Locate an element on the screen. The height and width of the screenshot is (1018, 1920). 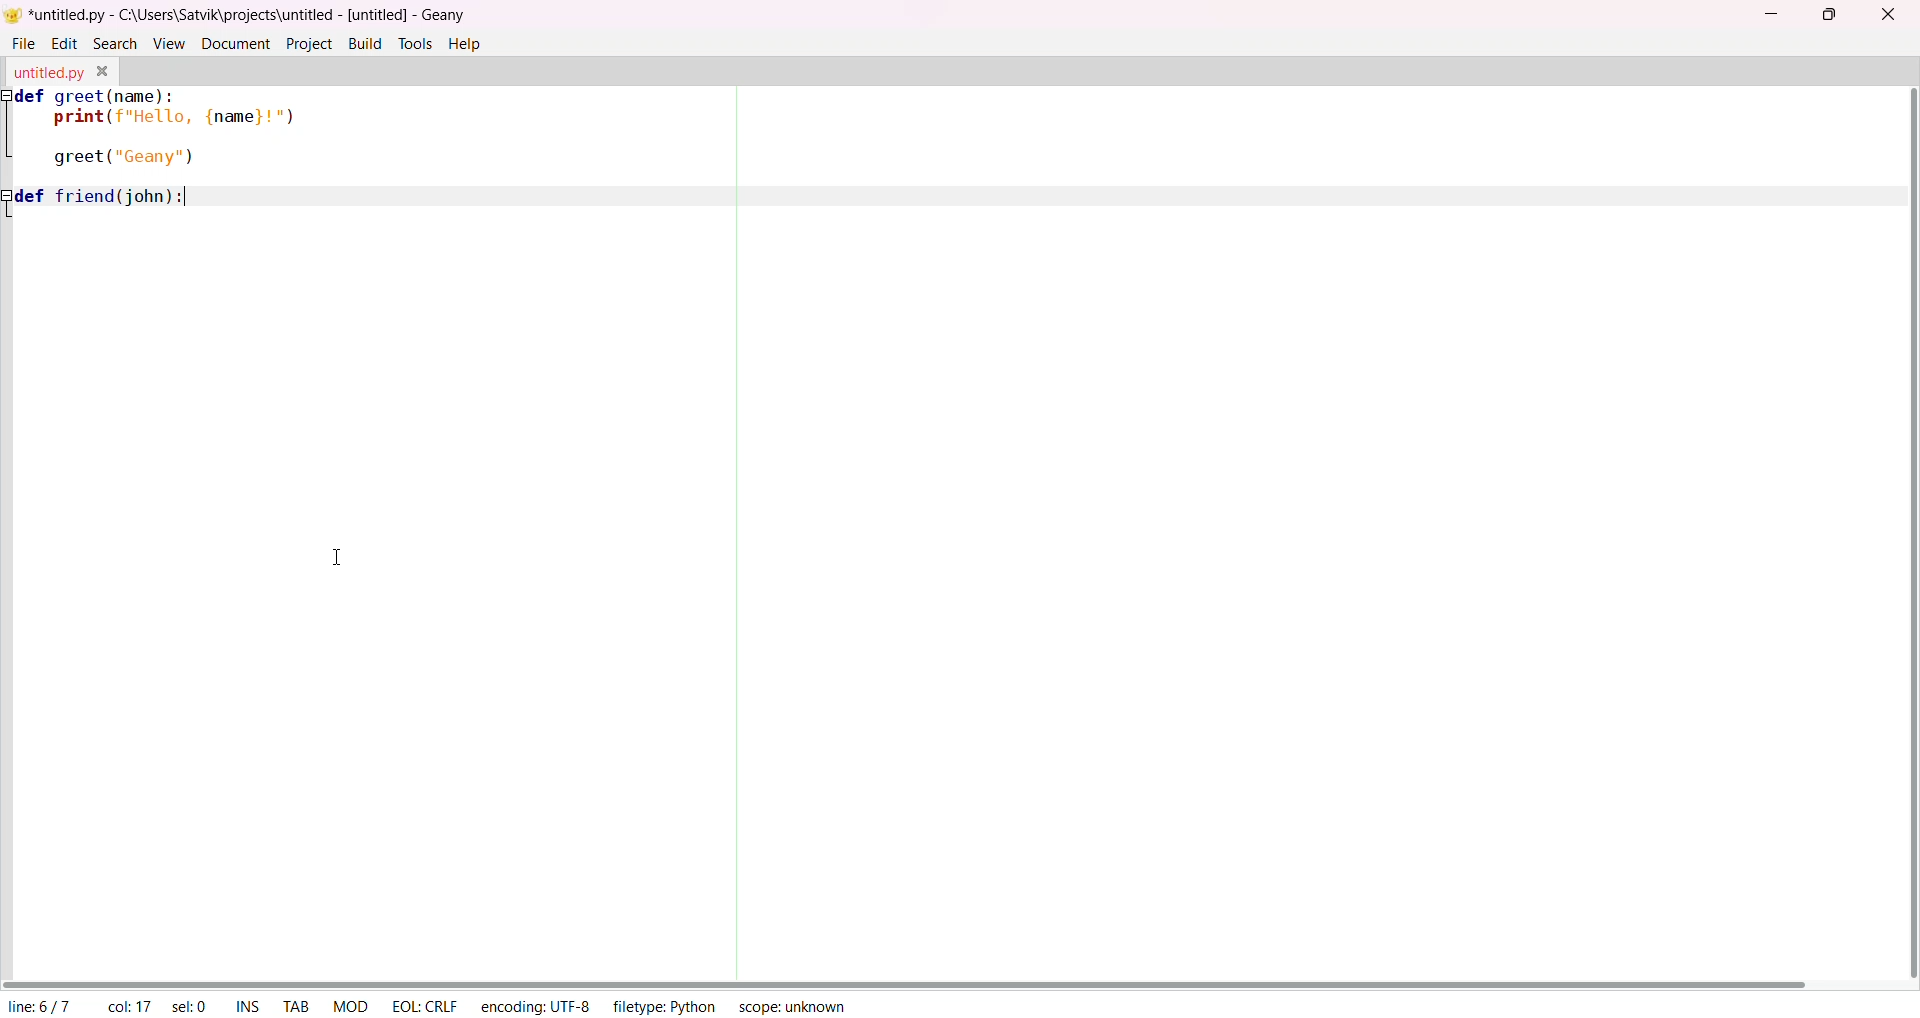
vertical scroll bar is located at coordinates (1904, 534).